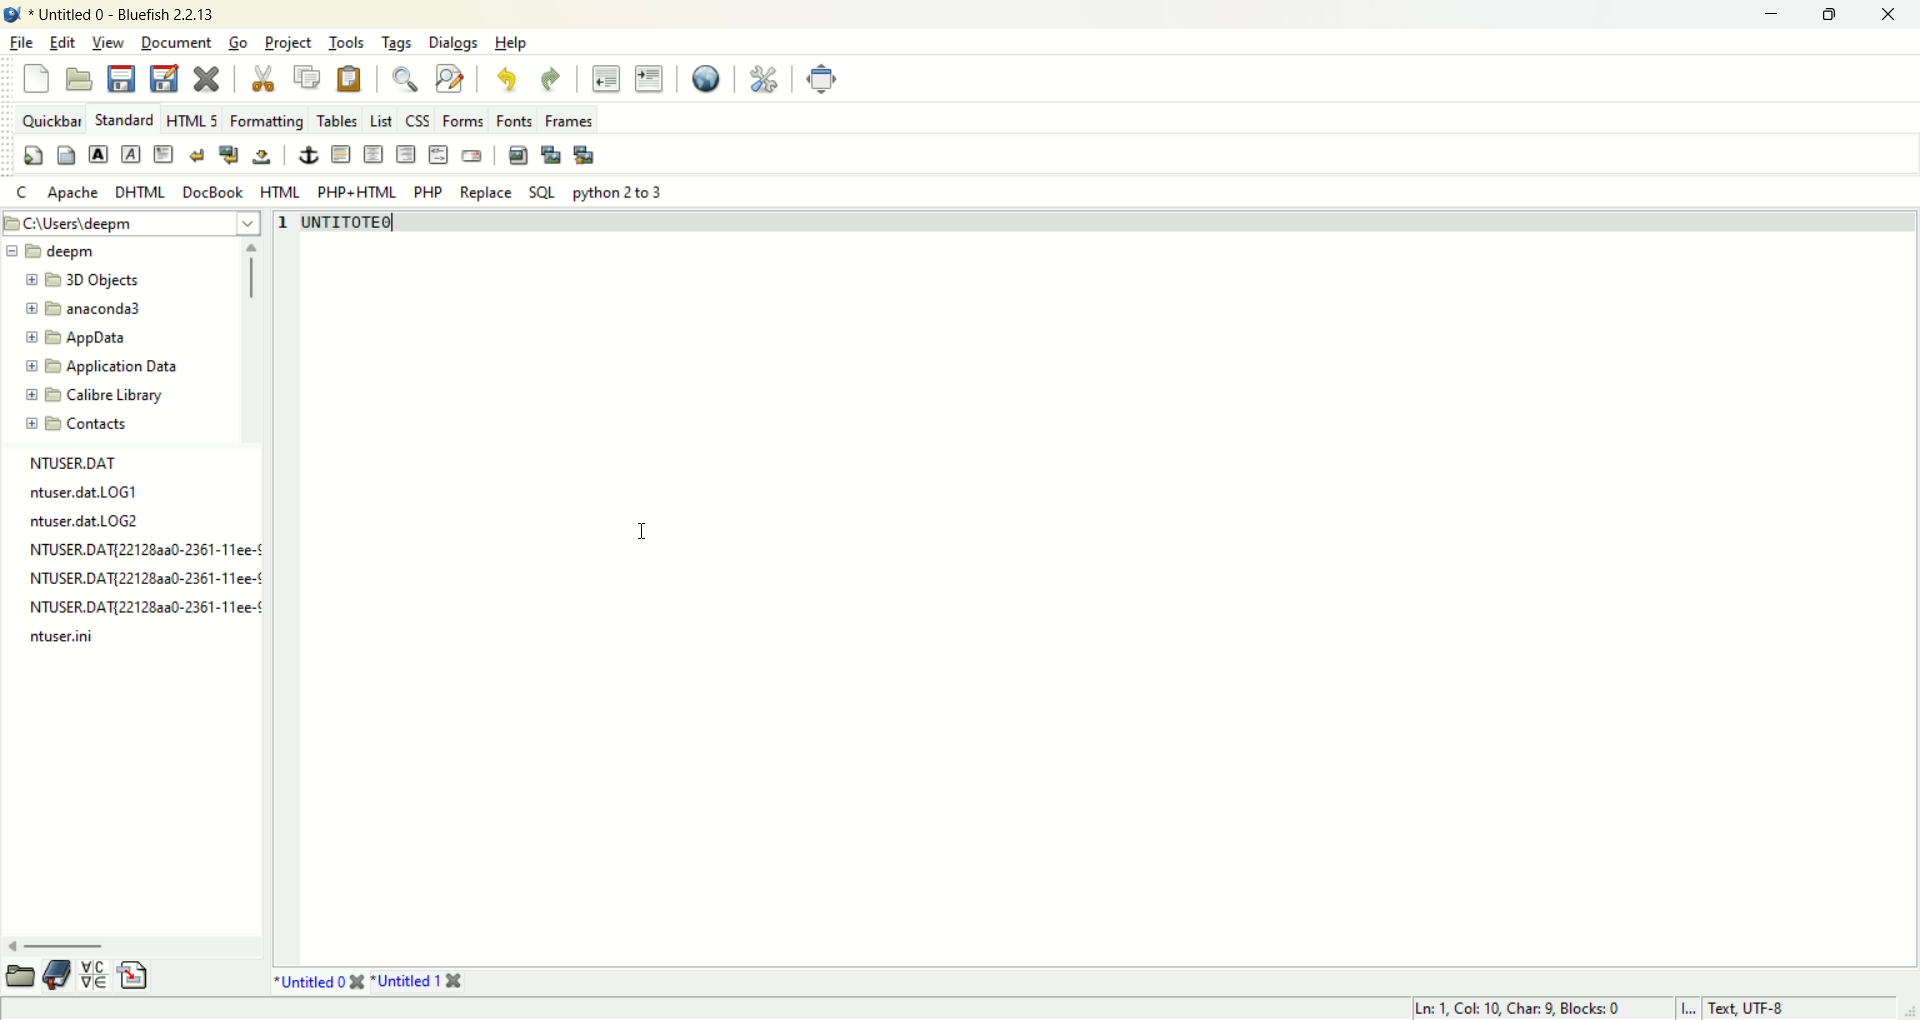 The image size is (1920, 1020). I want to click on SQL, so click(541, 193).